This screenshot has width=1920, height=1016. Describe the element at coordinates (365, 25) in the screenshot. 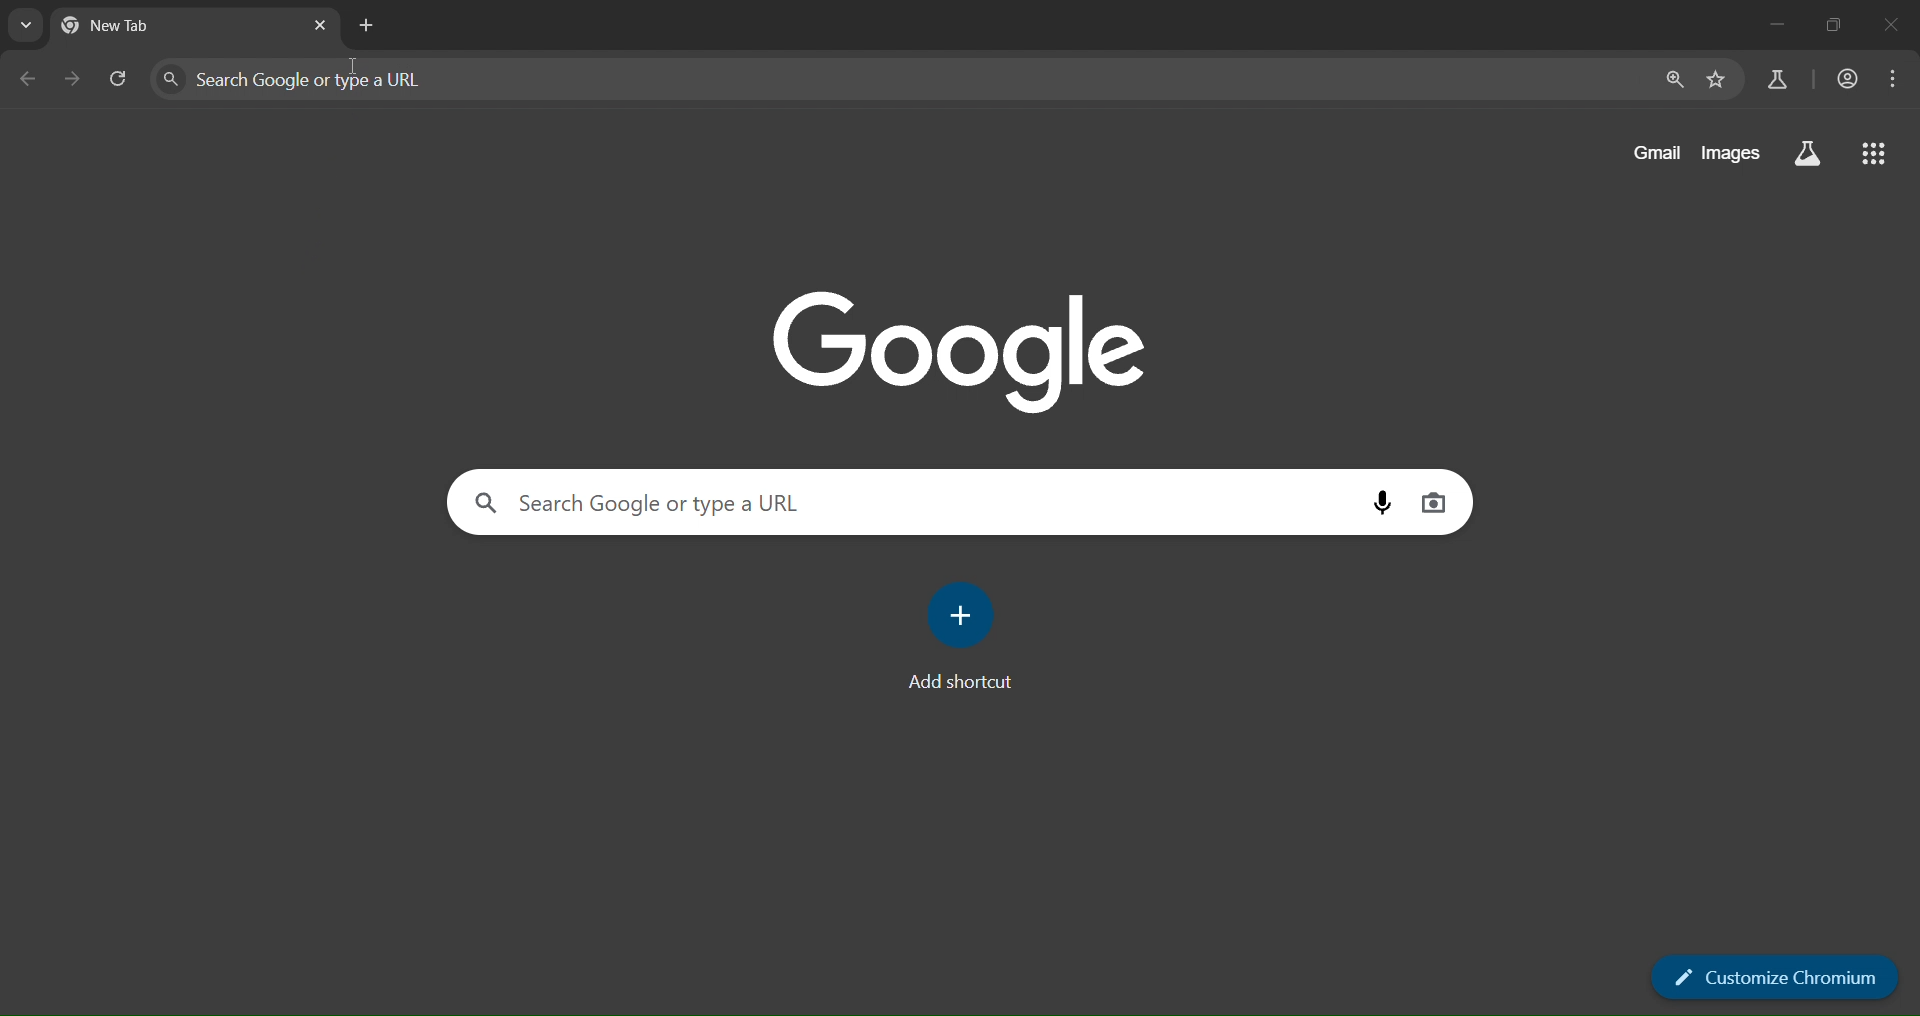

I see `new tab` at that location.